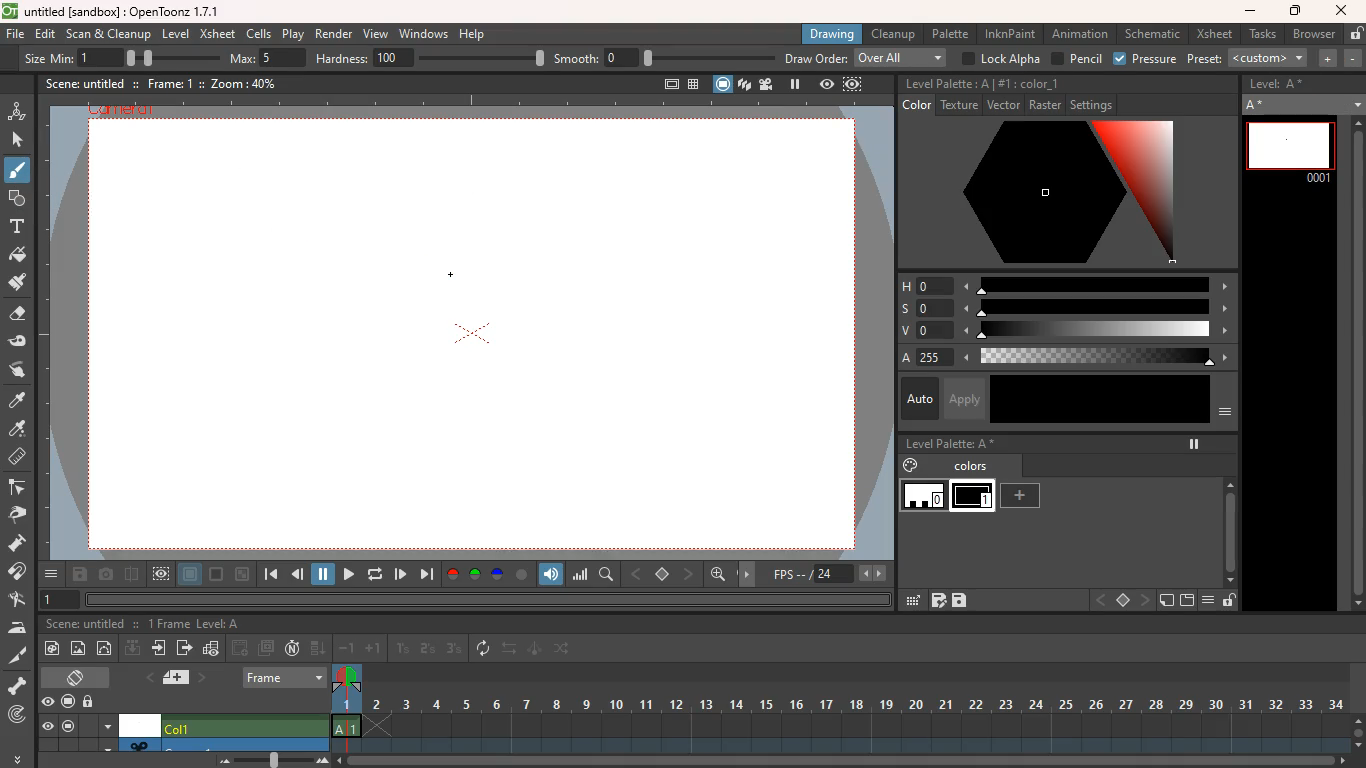 The width and height of the screenshot is (1366, 768). Describe the element at coordinates (952, 33) in the screenshot. I see `palette` at that location.